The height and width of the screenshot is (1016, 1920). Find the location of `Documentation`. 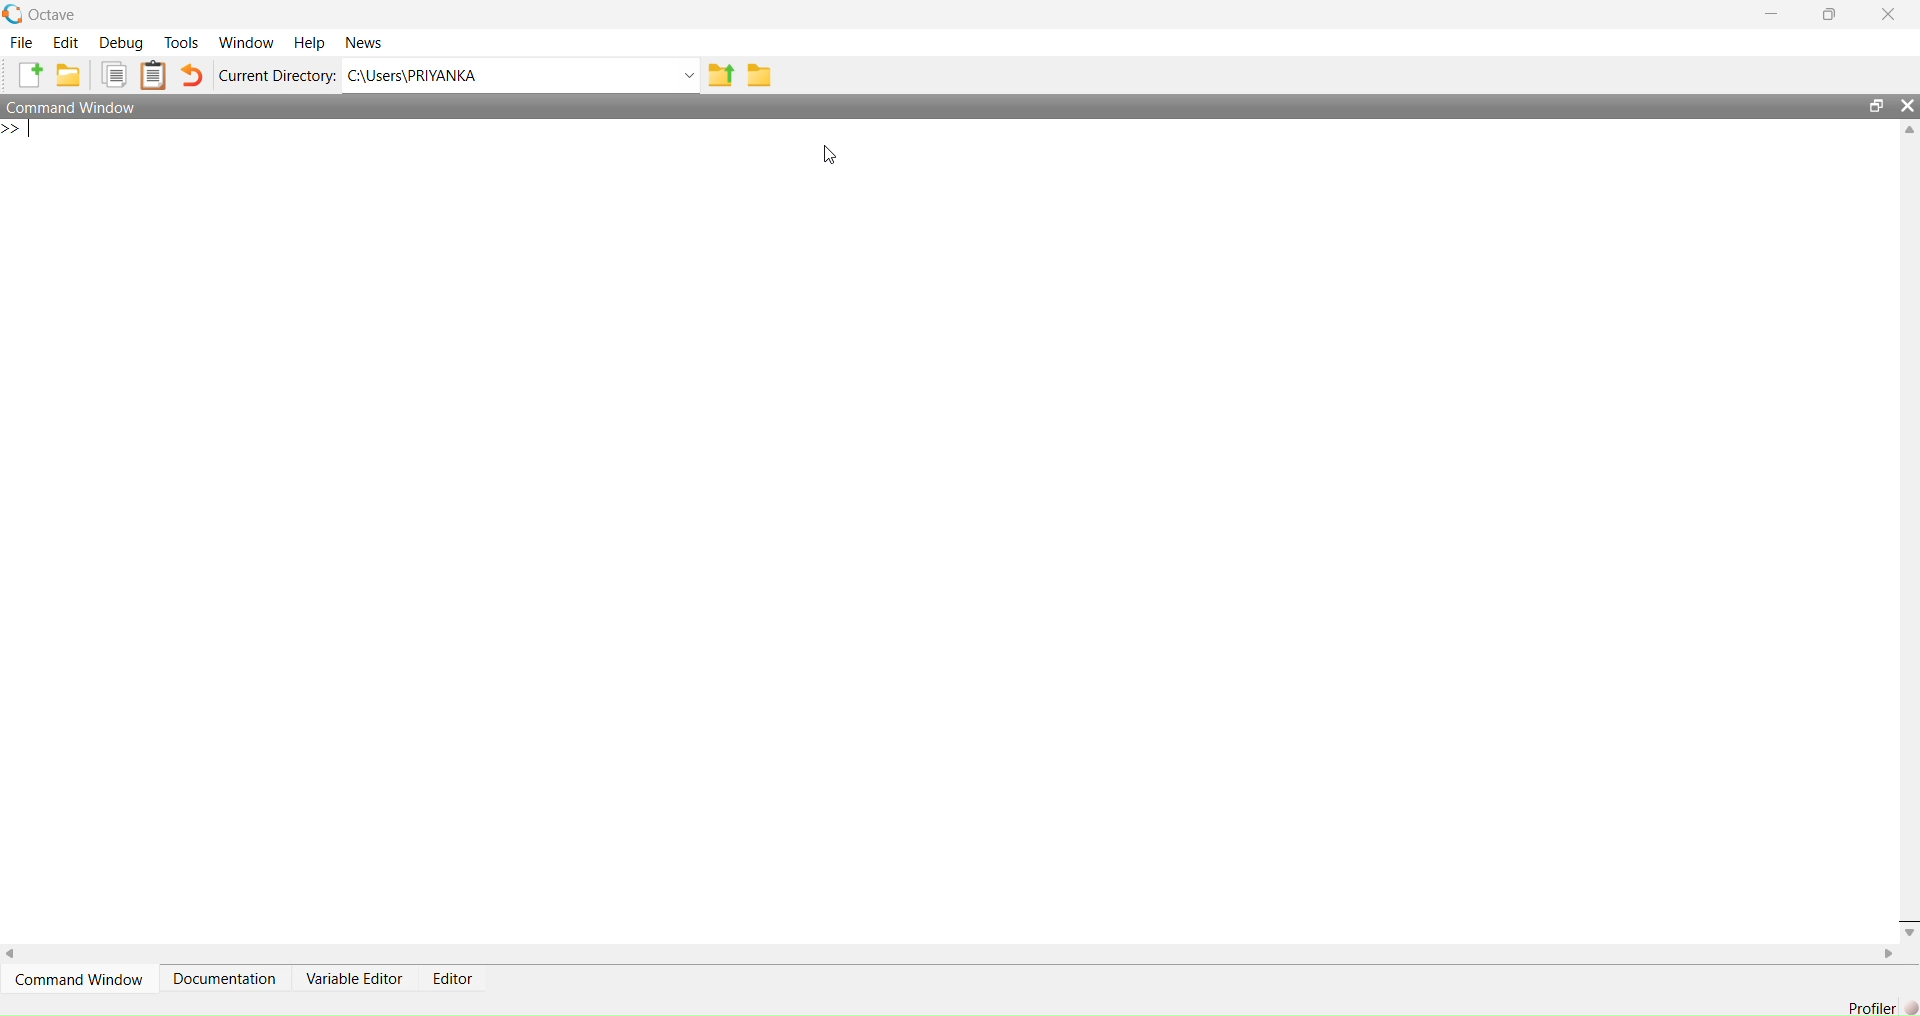

Documentation is located at coordinates (226, 979).